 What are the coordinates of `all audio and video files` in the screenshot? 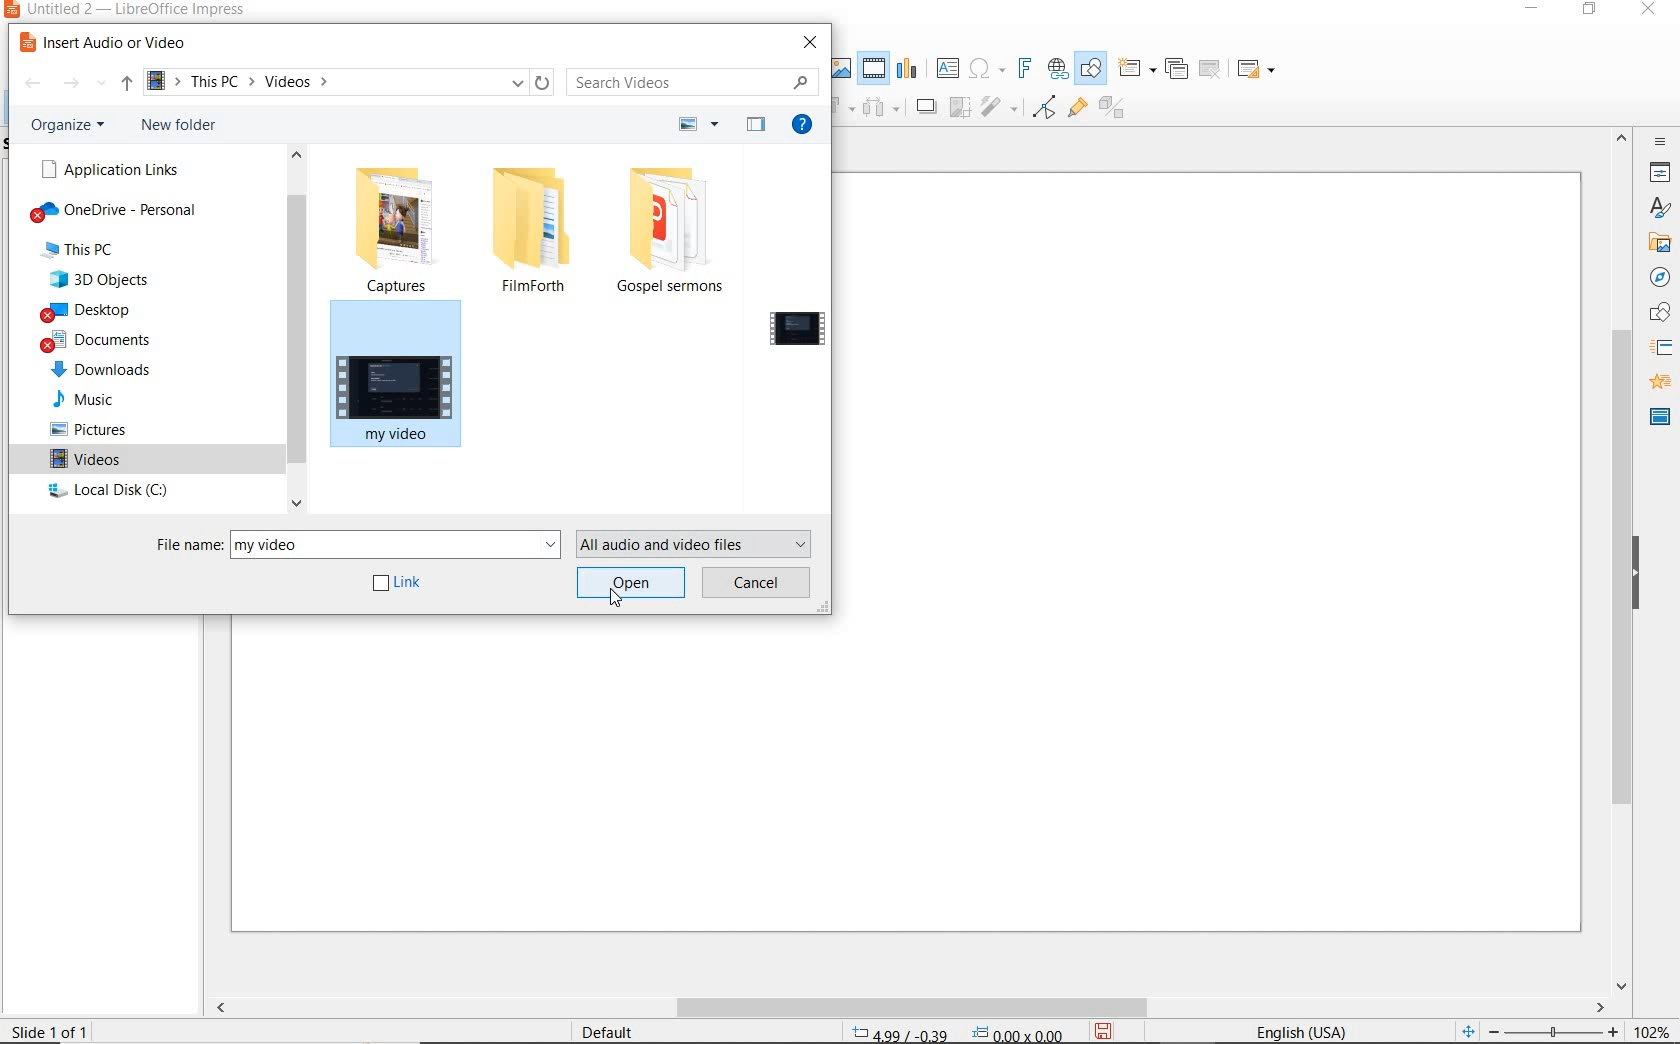 It's located at (699, 542).